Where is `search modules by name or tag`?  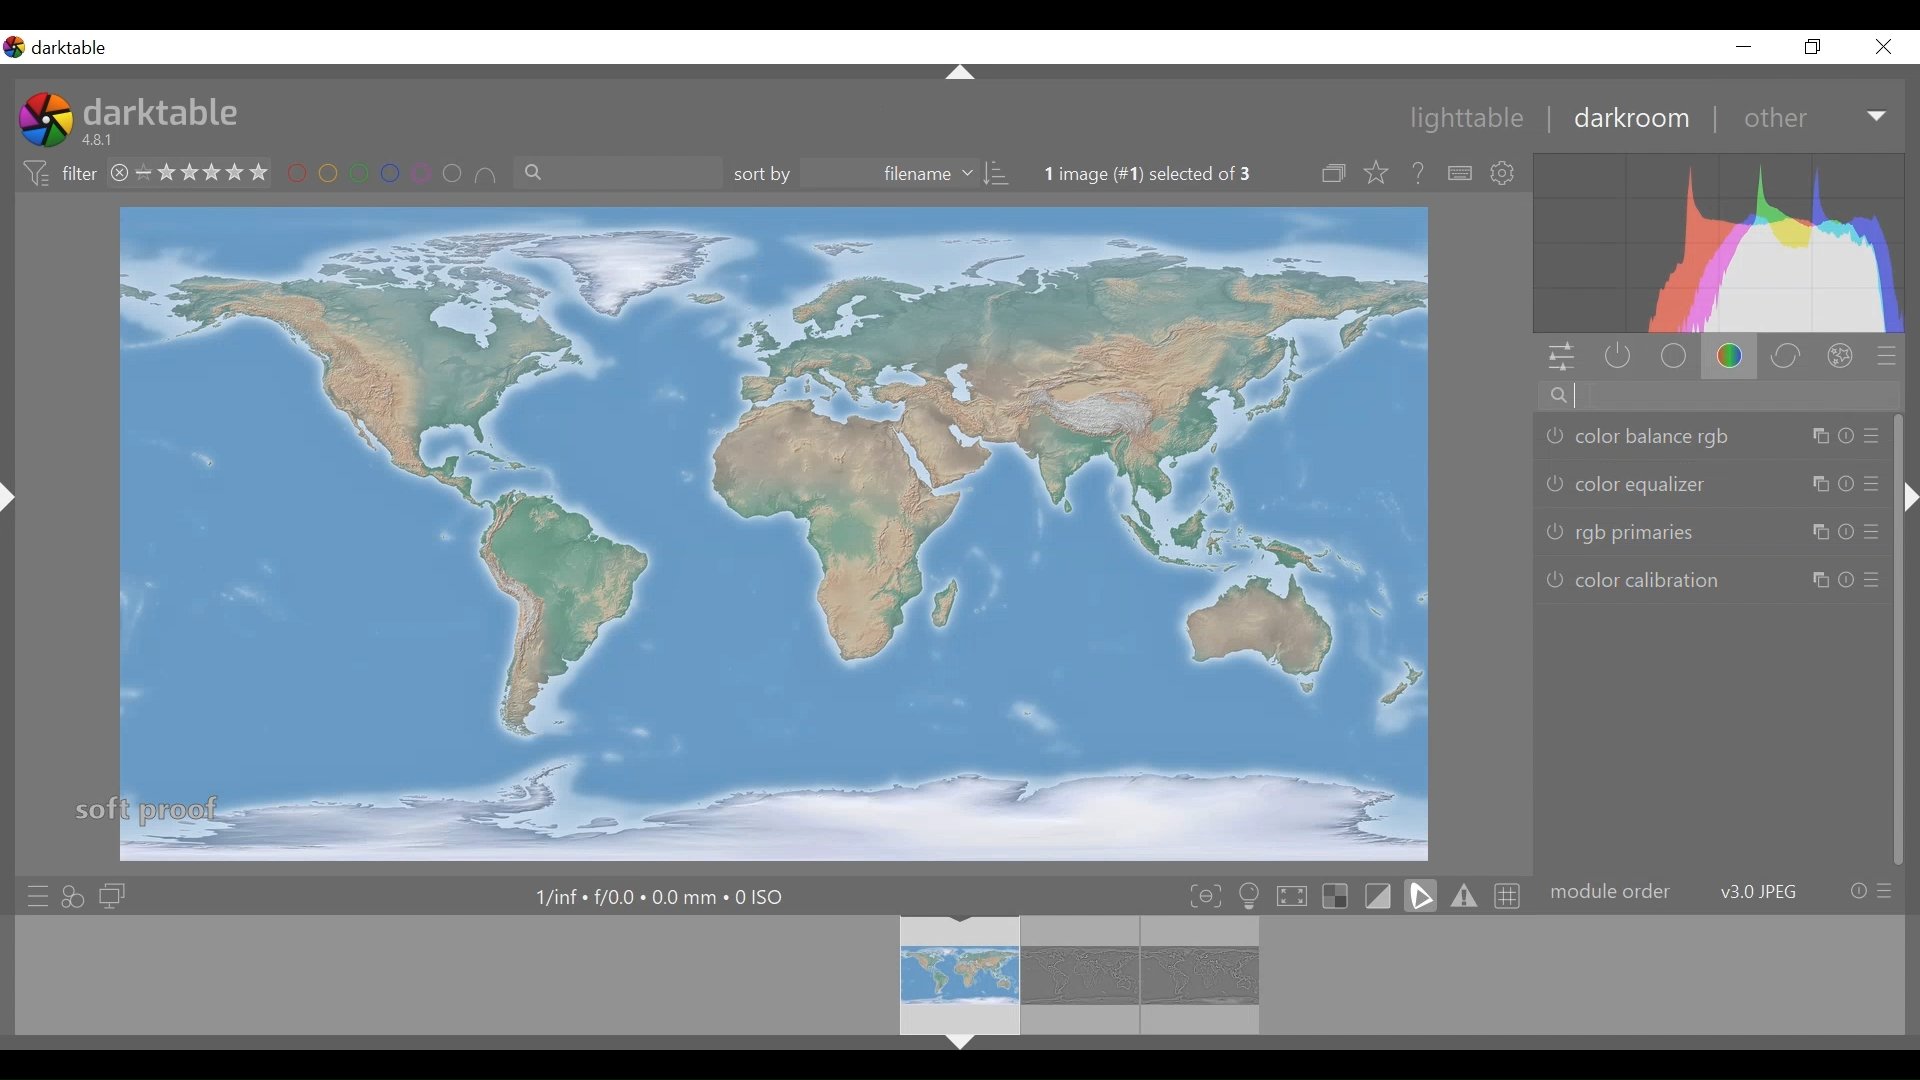
search modules by name or tag is located at coordinates (1708, 397).